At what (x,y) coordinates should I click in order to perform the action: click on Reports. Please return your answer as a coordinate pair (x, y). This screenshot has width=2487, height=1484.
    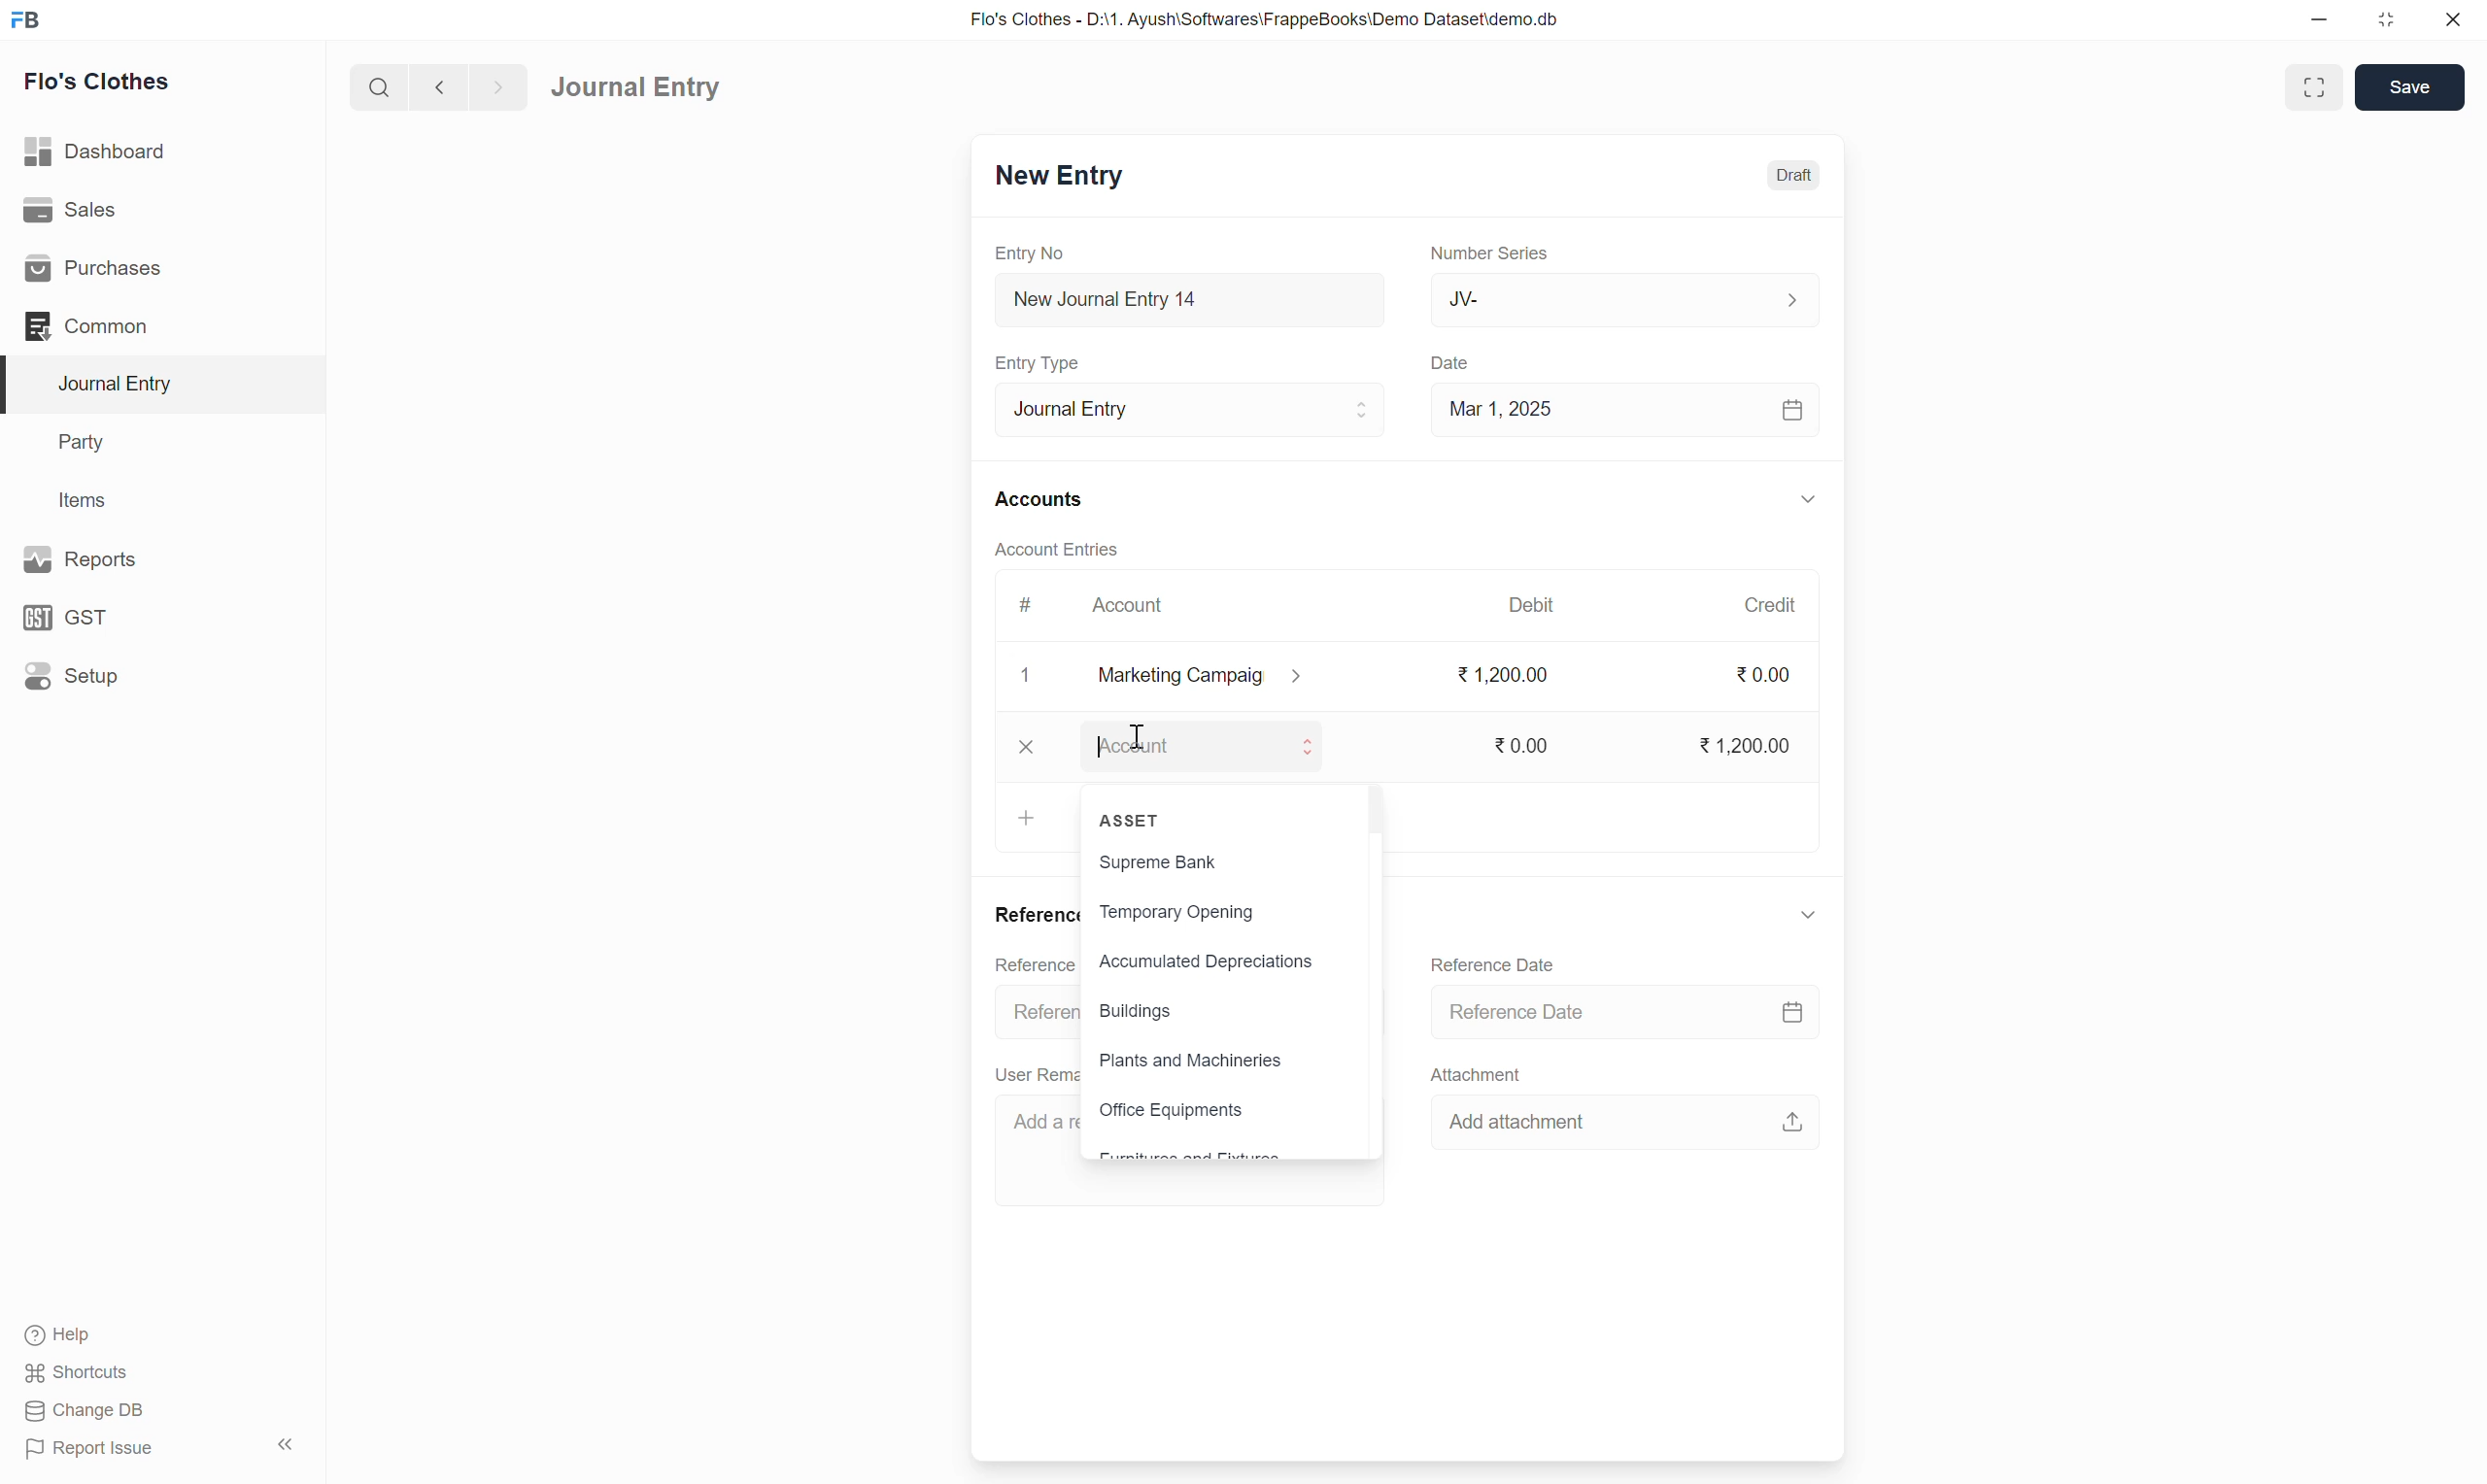
    Looking at the image, I should click on (87, 558).